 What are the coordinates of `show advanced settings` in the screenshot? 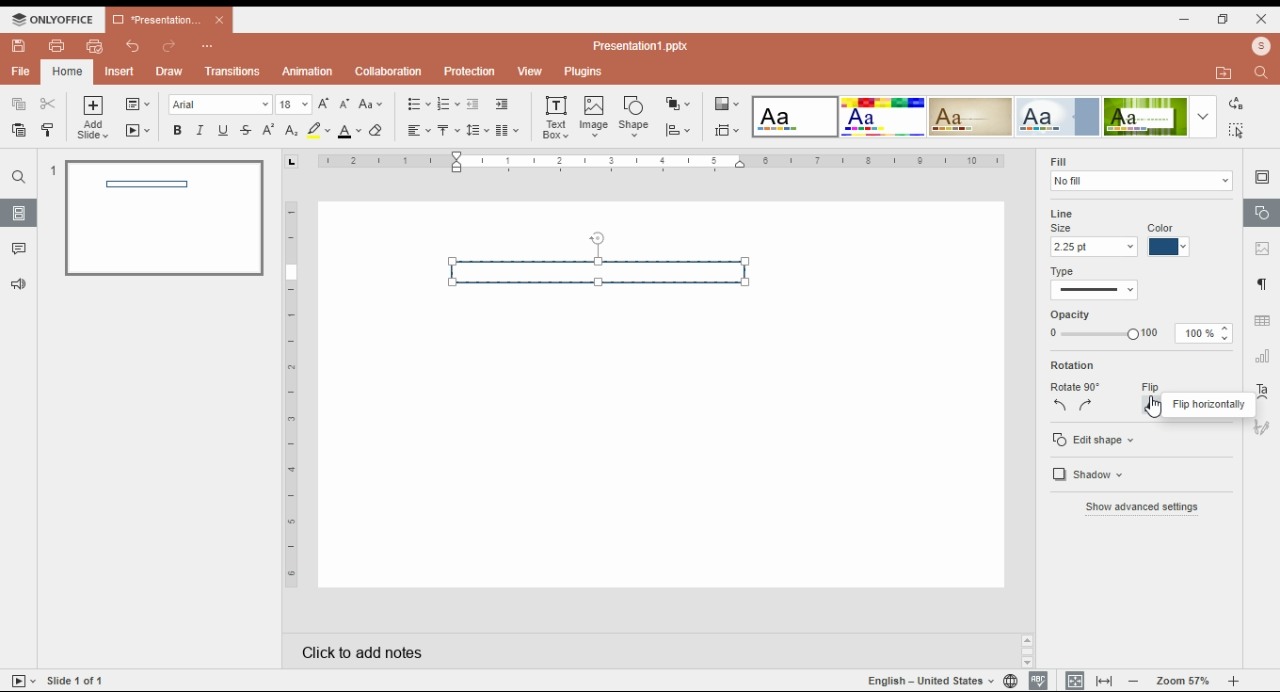 It's located at (1142, 507).